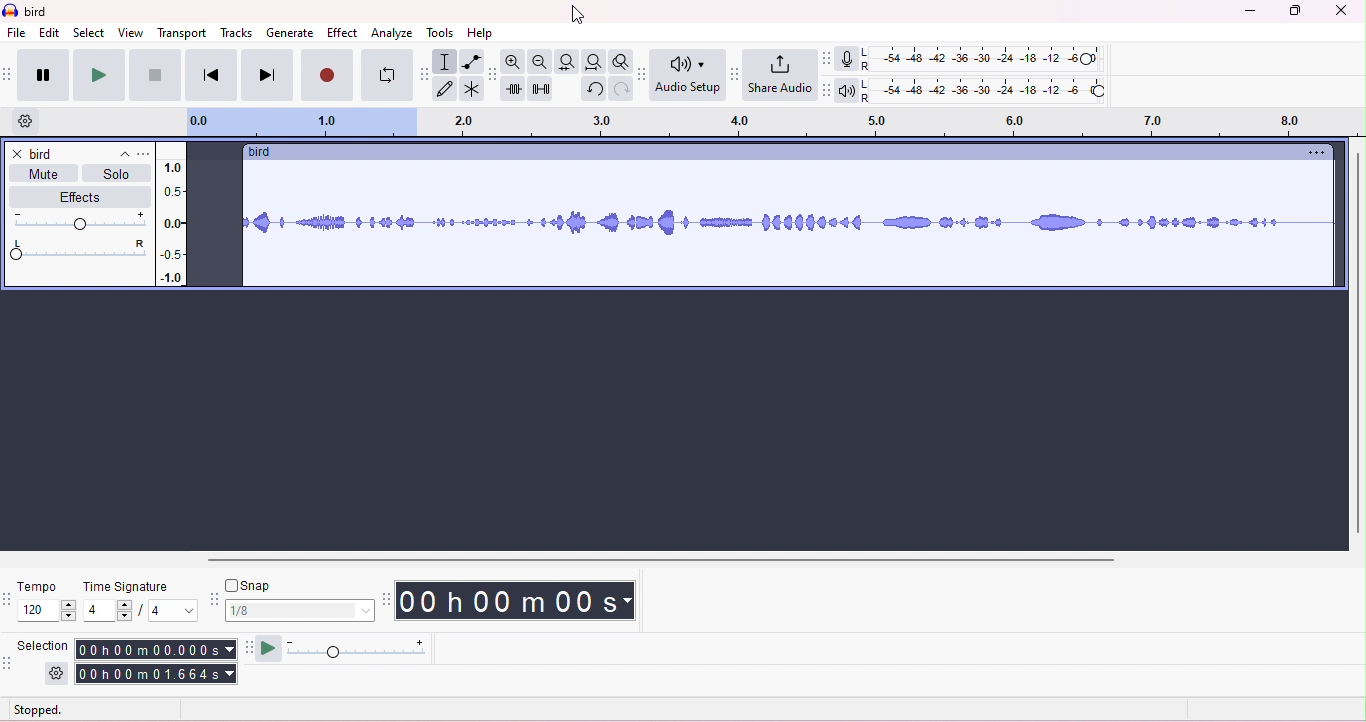 The image size is (1366, 722). What do you see at coordinates (1312, 153) in the screenshot?
I see `options` at bounding box center [1312, 153].